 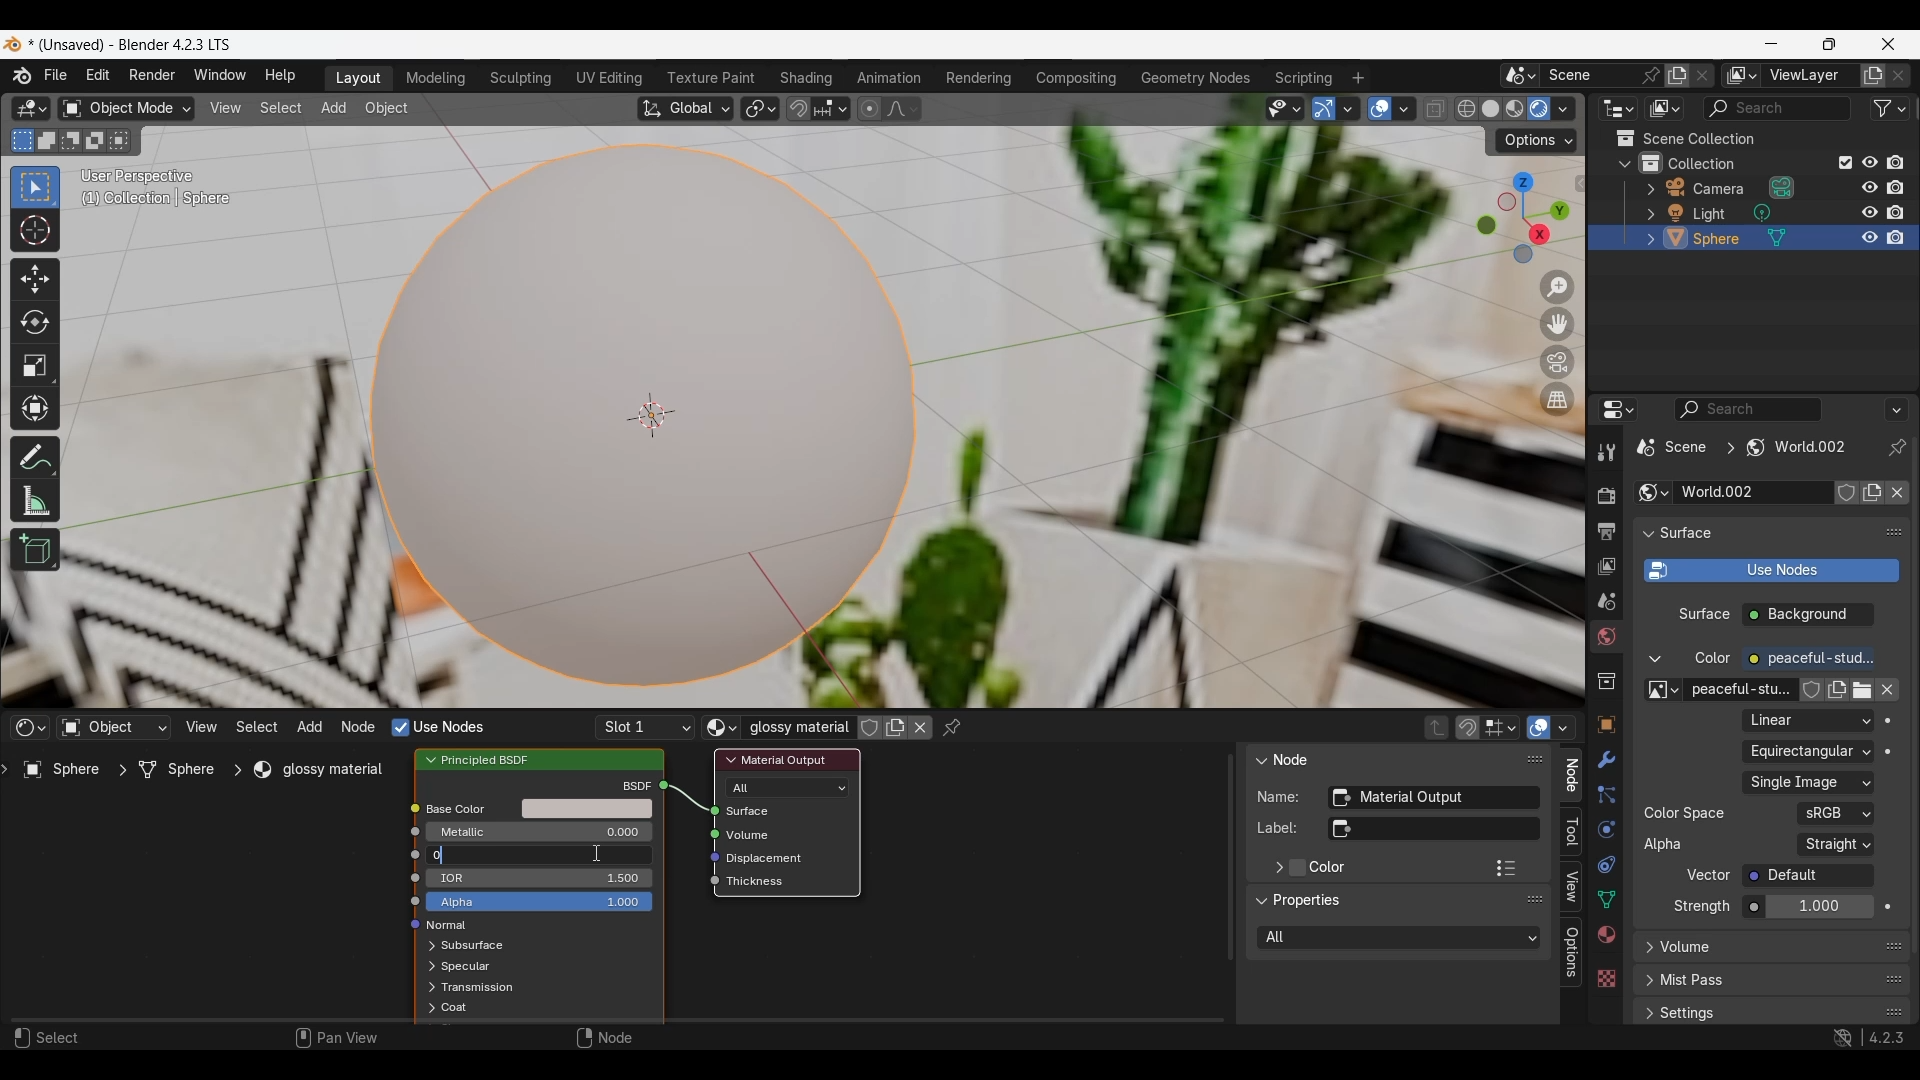 I want to click on View layer name, so click(x=1809, y=76).